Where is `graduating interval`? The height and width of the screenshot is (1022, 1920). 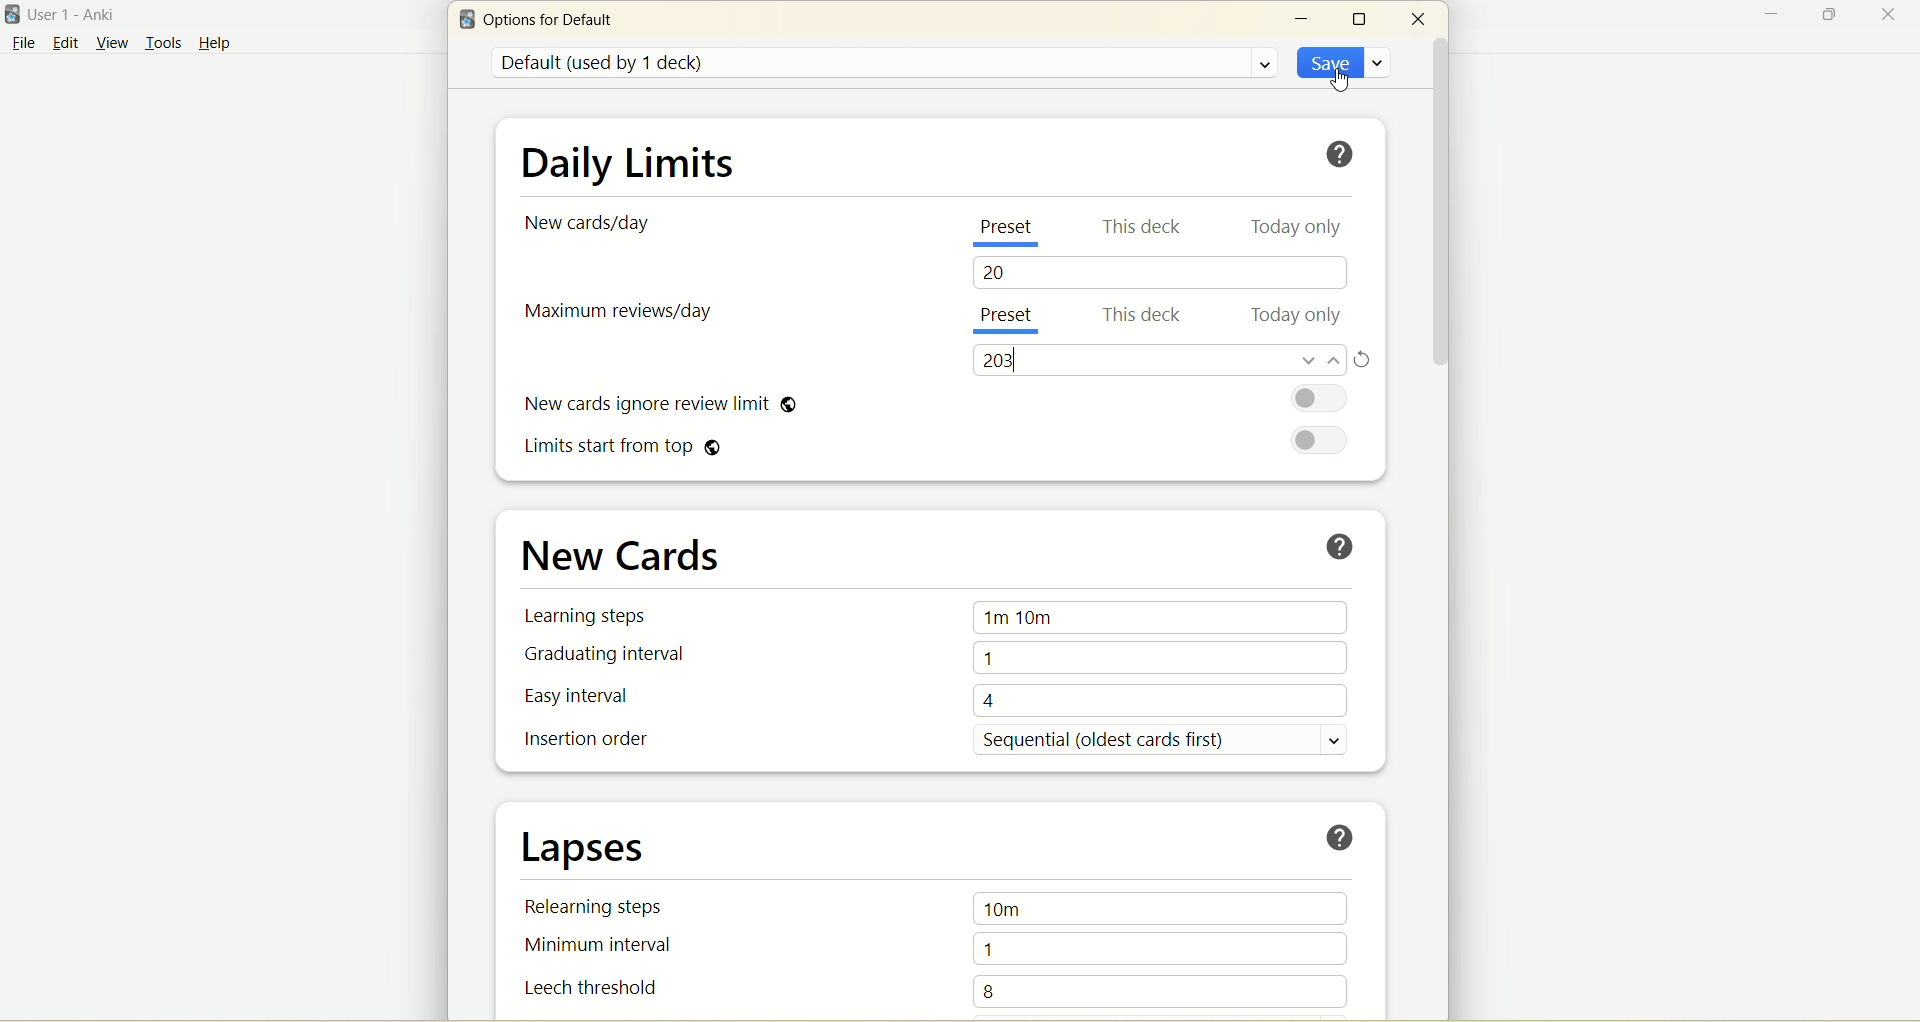 graduating interval is located at coordinates (607, 654).